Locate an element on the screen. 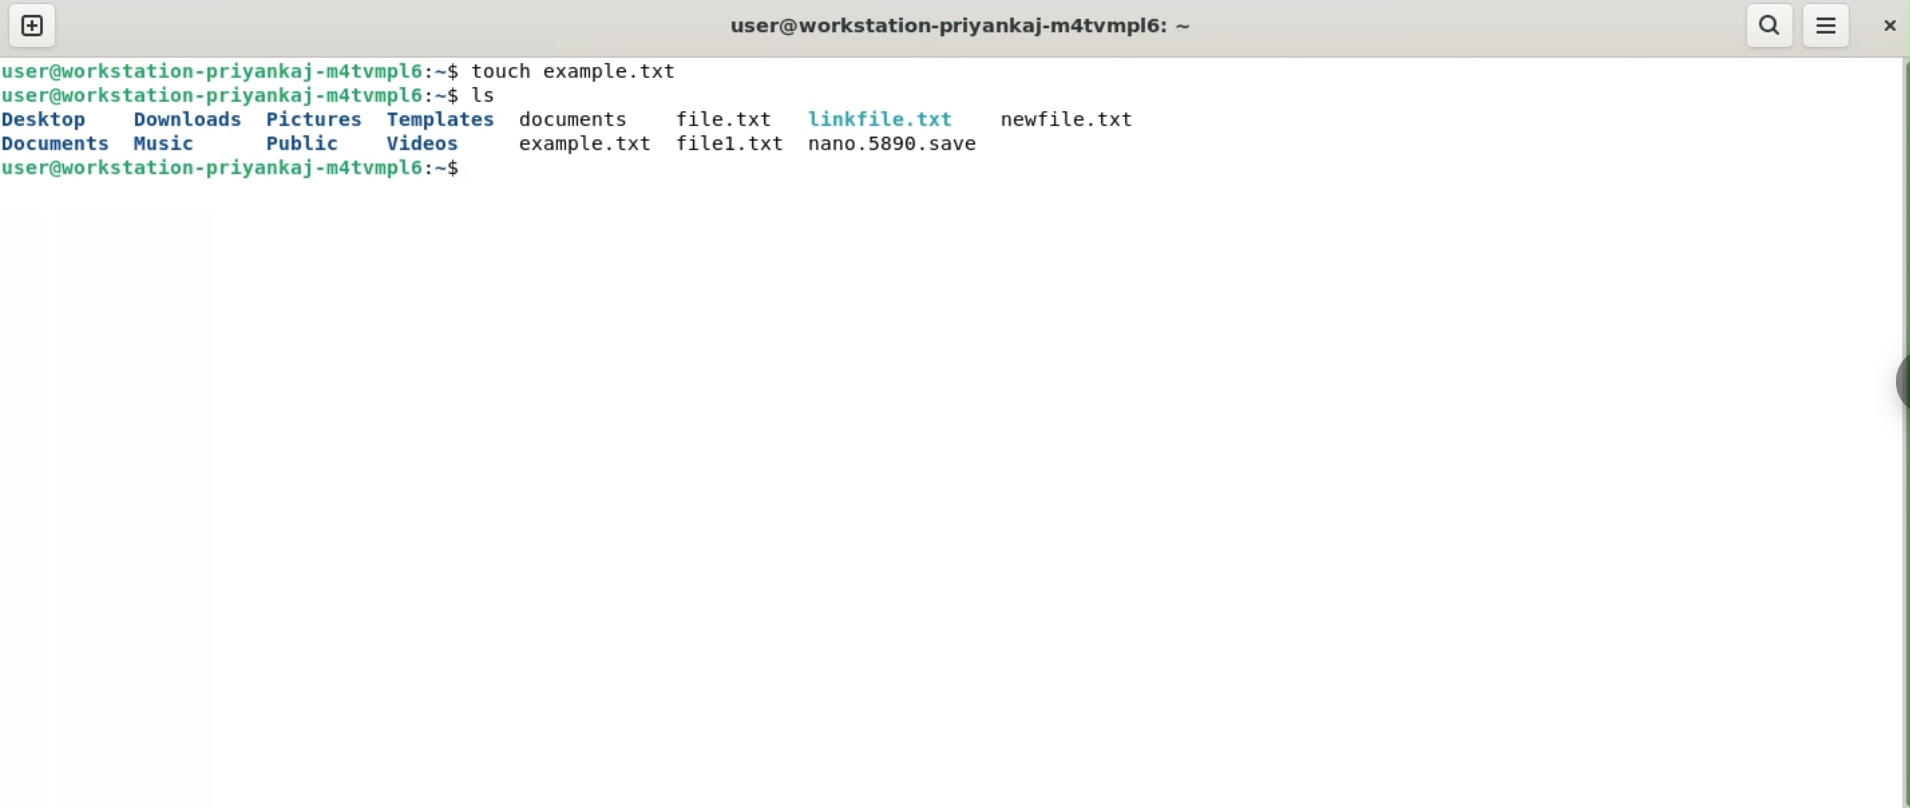 This screenshot has height=808, width=1910. sidebar is located at coordinates (1895, 382).